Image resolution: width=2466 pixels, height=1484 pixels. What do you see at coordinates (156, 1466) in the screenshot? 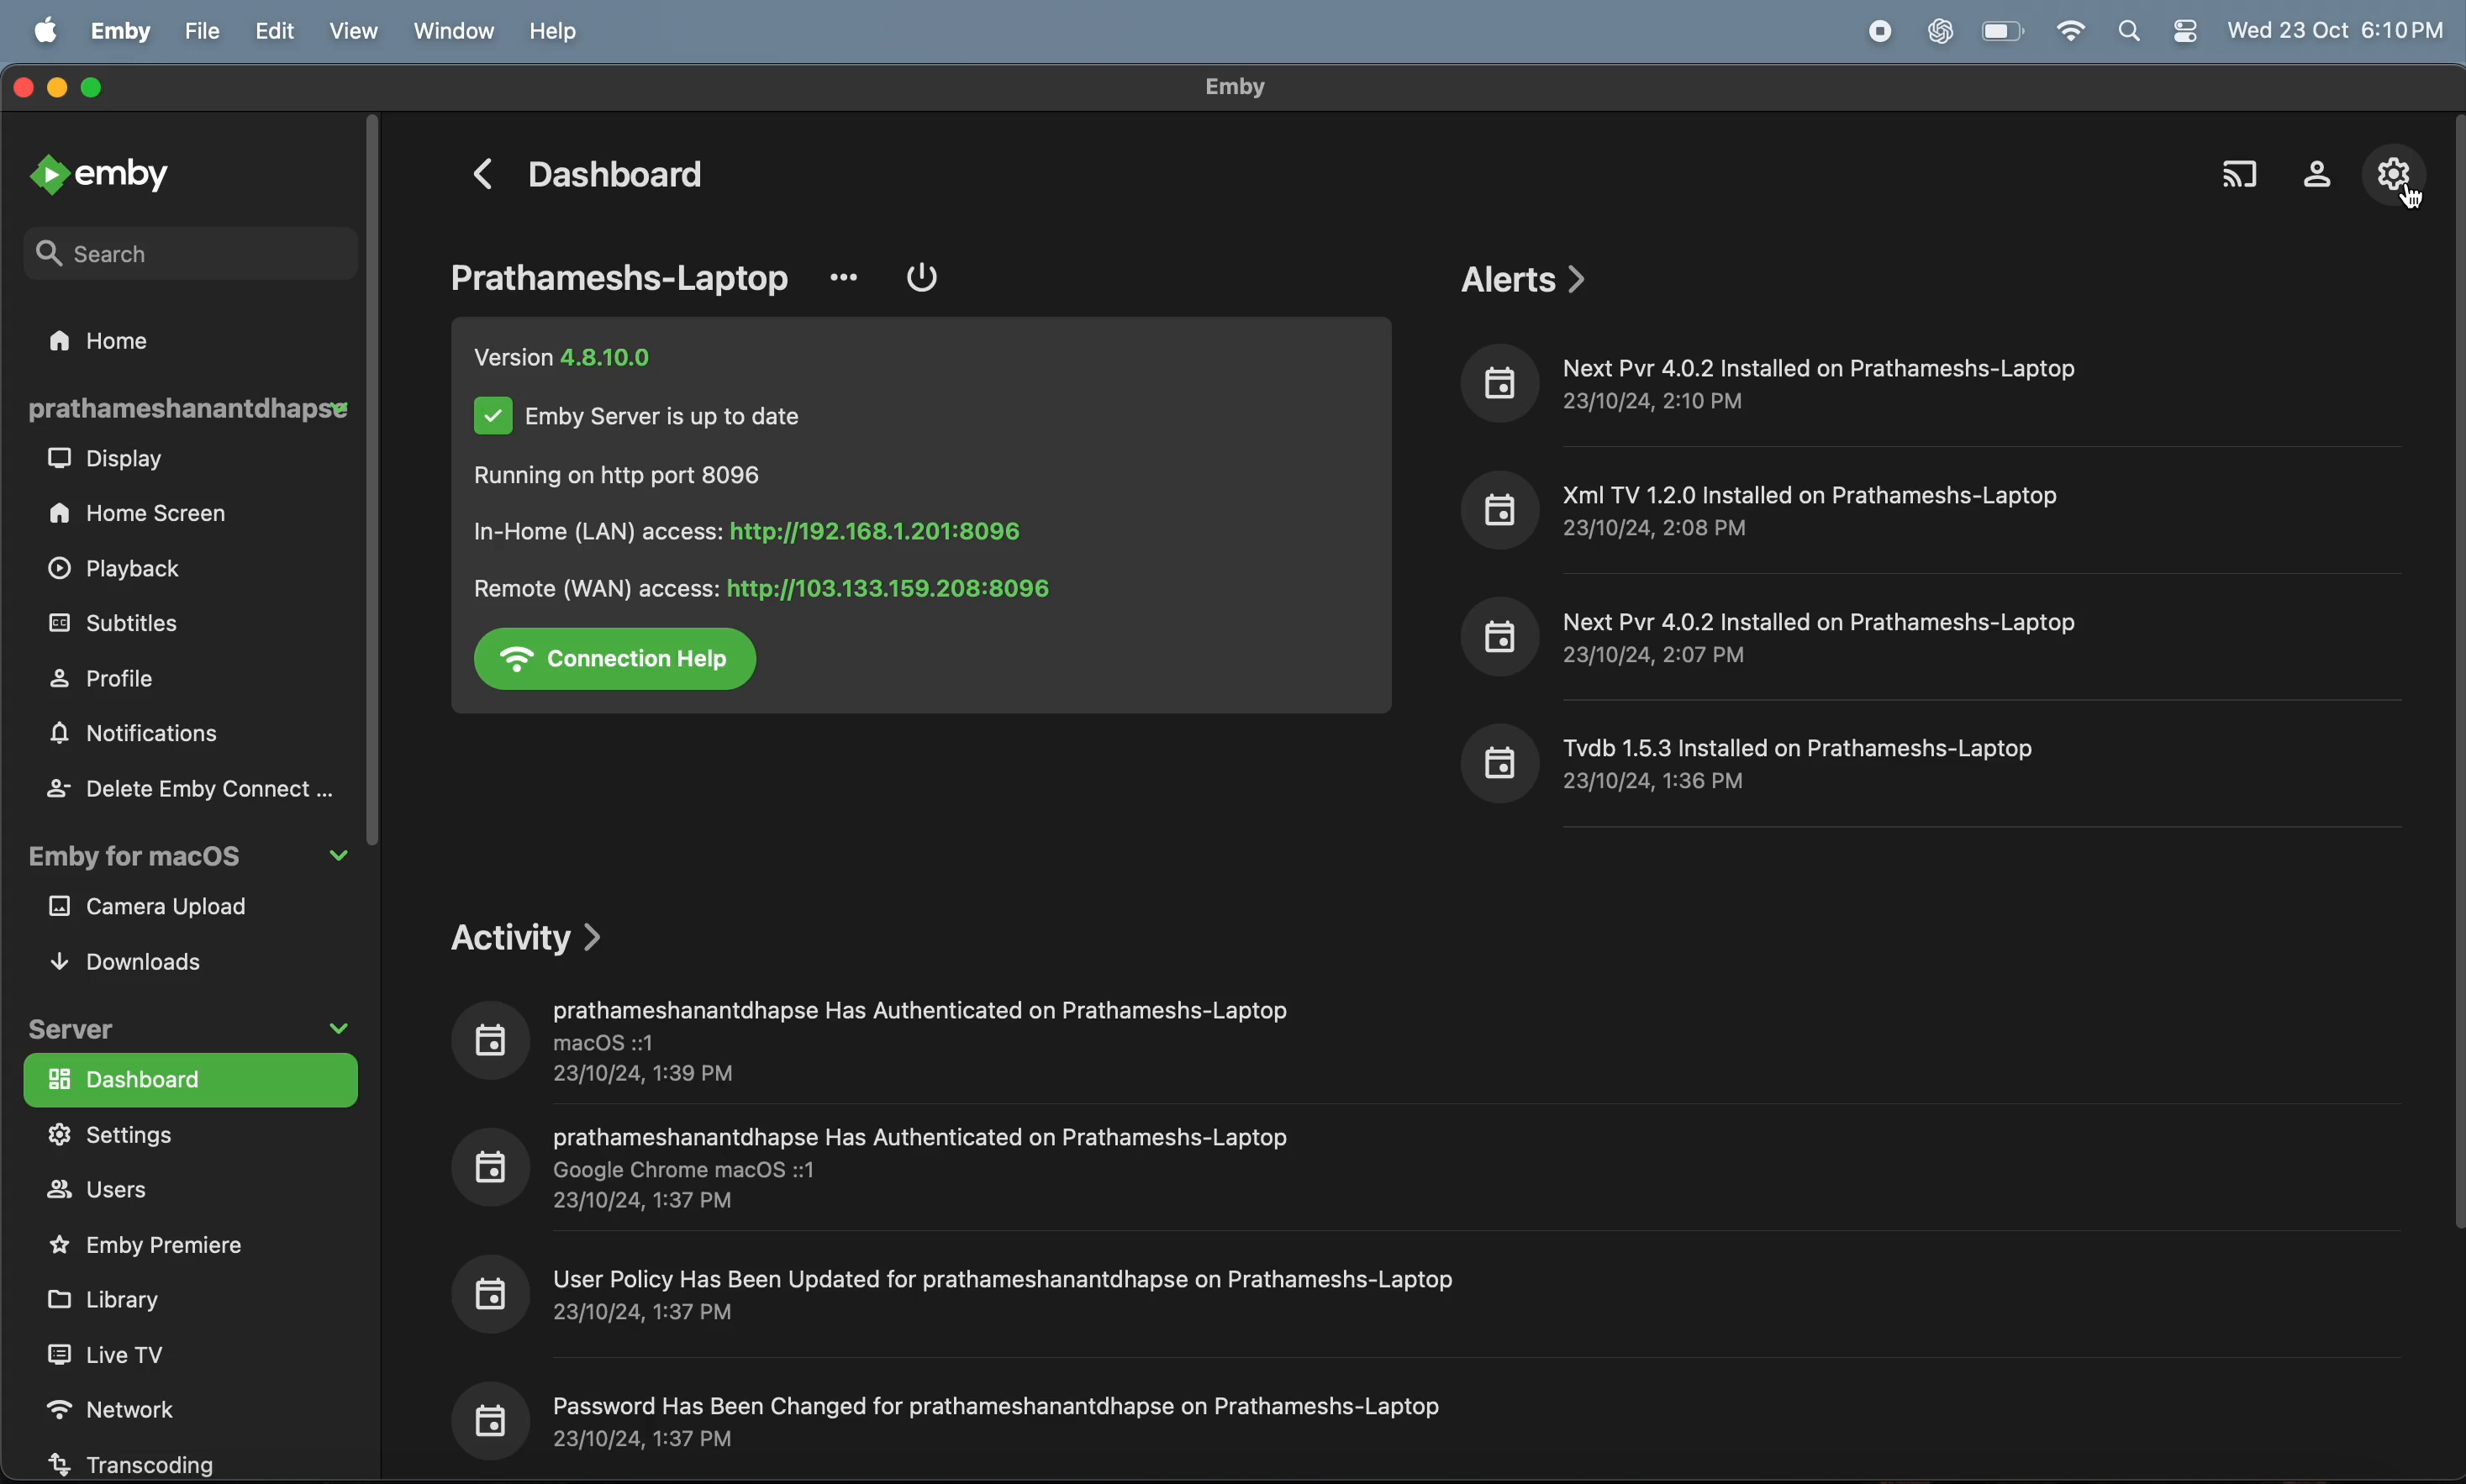
I see `transcoding` at bounding box center [156, 1466].